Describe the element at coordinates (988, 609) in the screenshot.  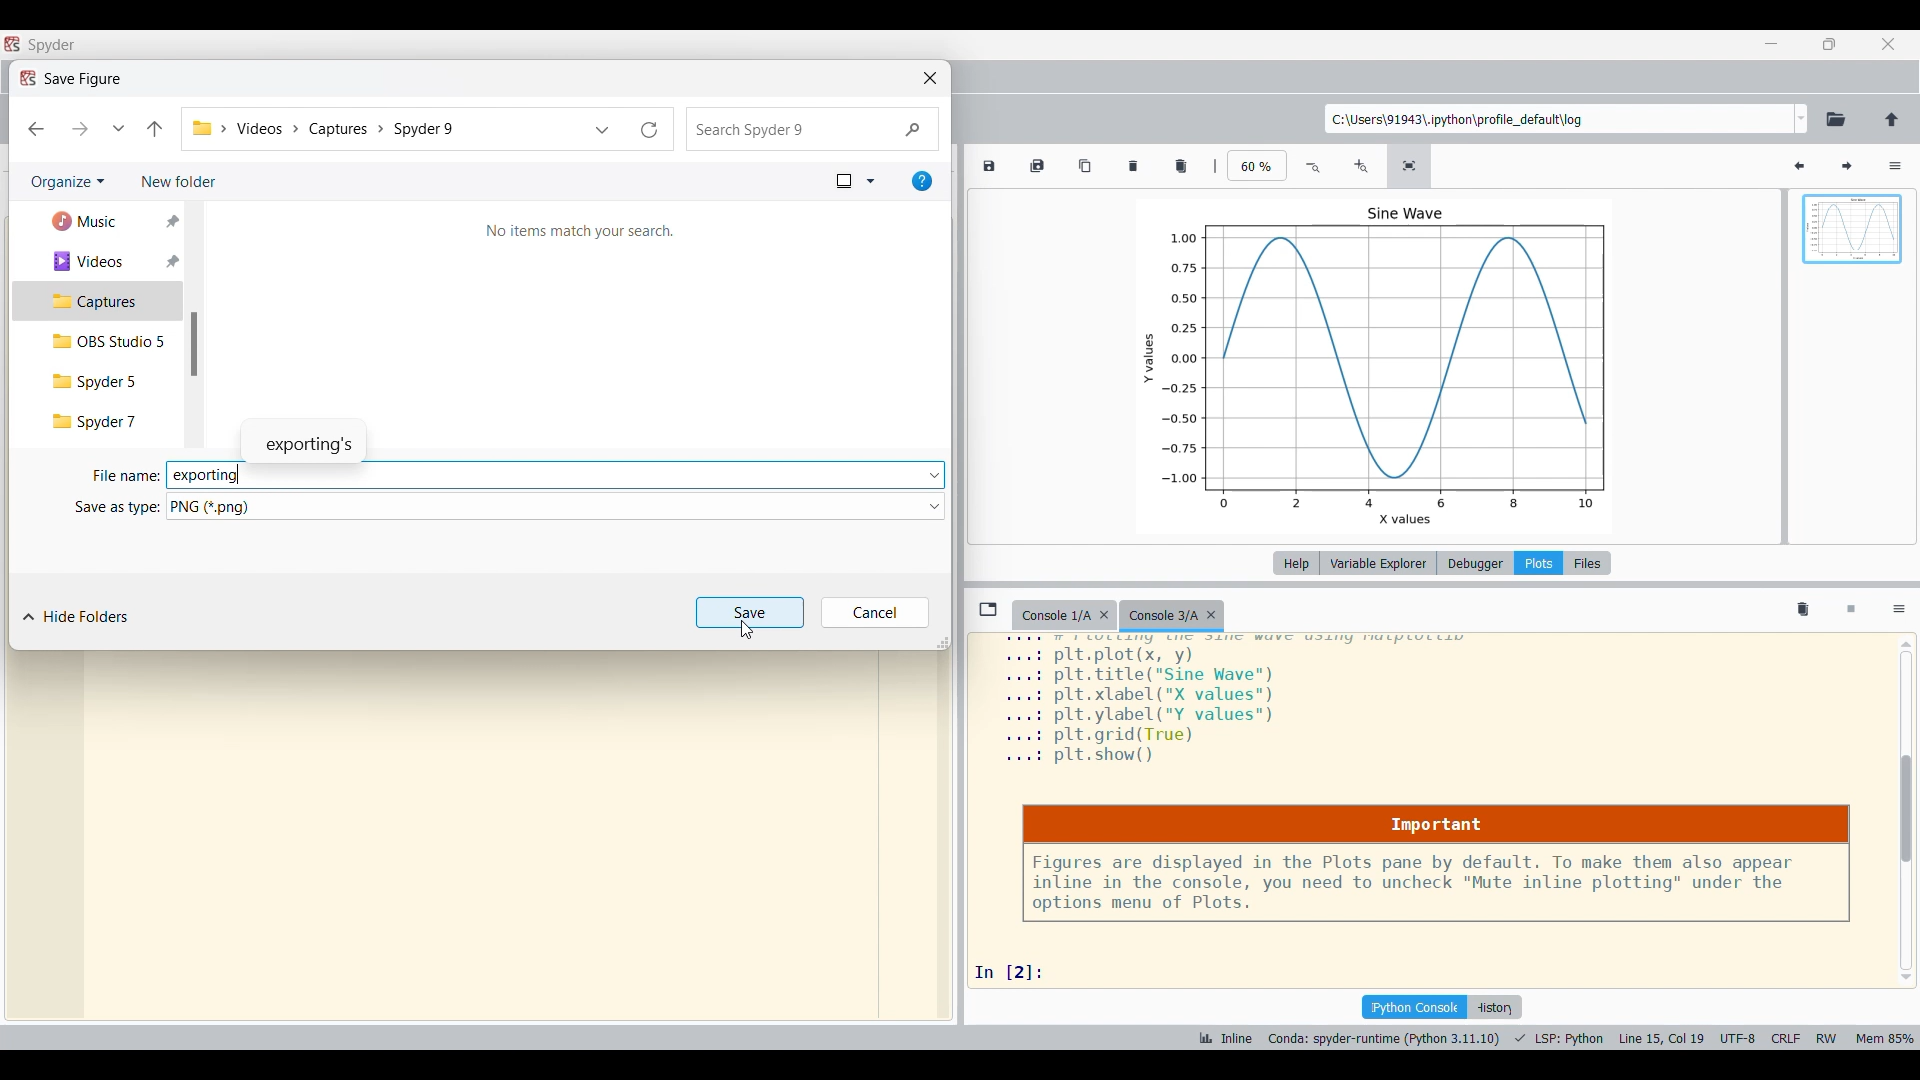
I see `Browse tabs` at that location.